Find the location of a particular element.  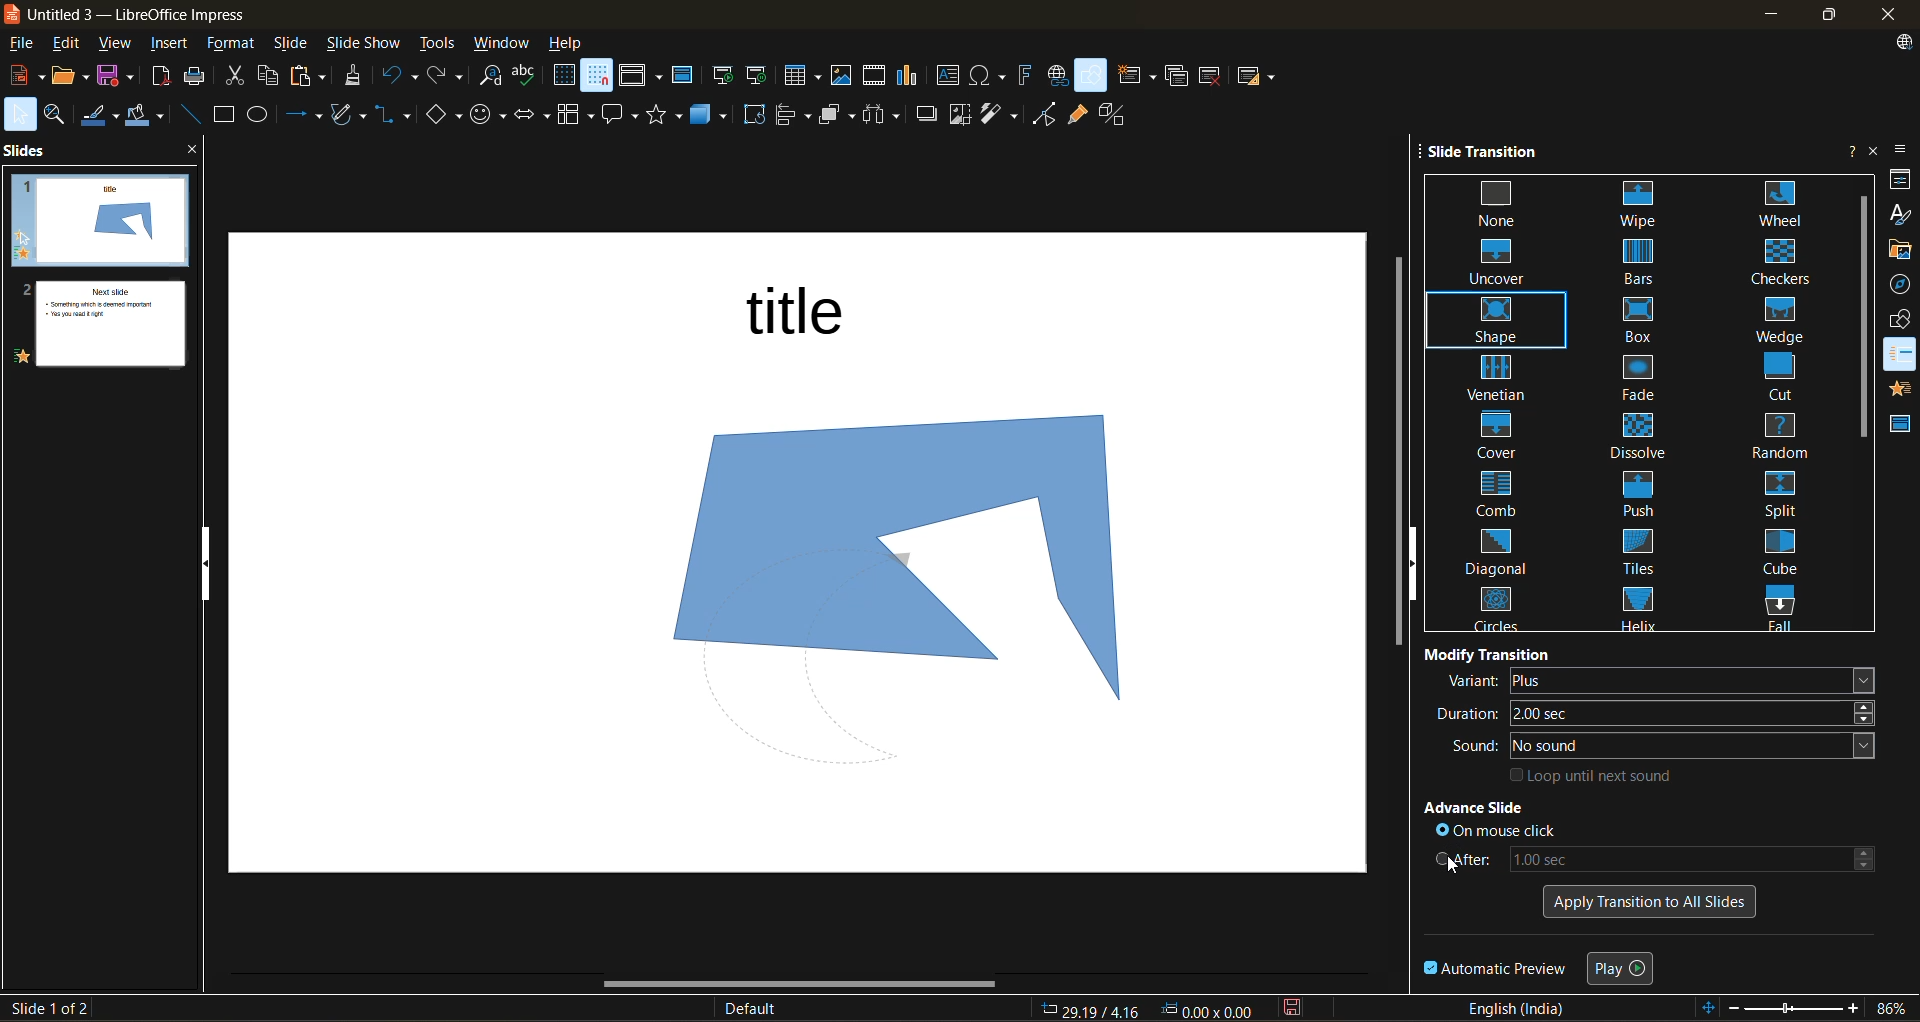

insert framework text is located at coordinates (1027, 77).